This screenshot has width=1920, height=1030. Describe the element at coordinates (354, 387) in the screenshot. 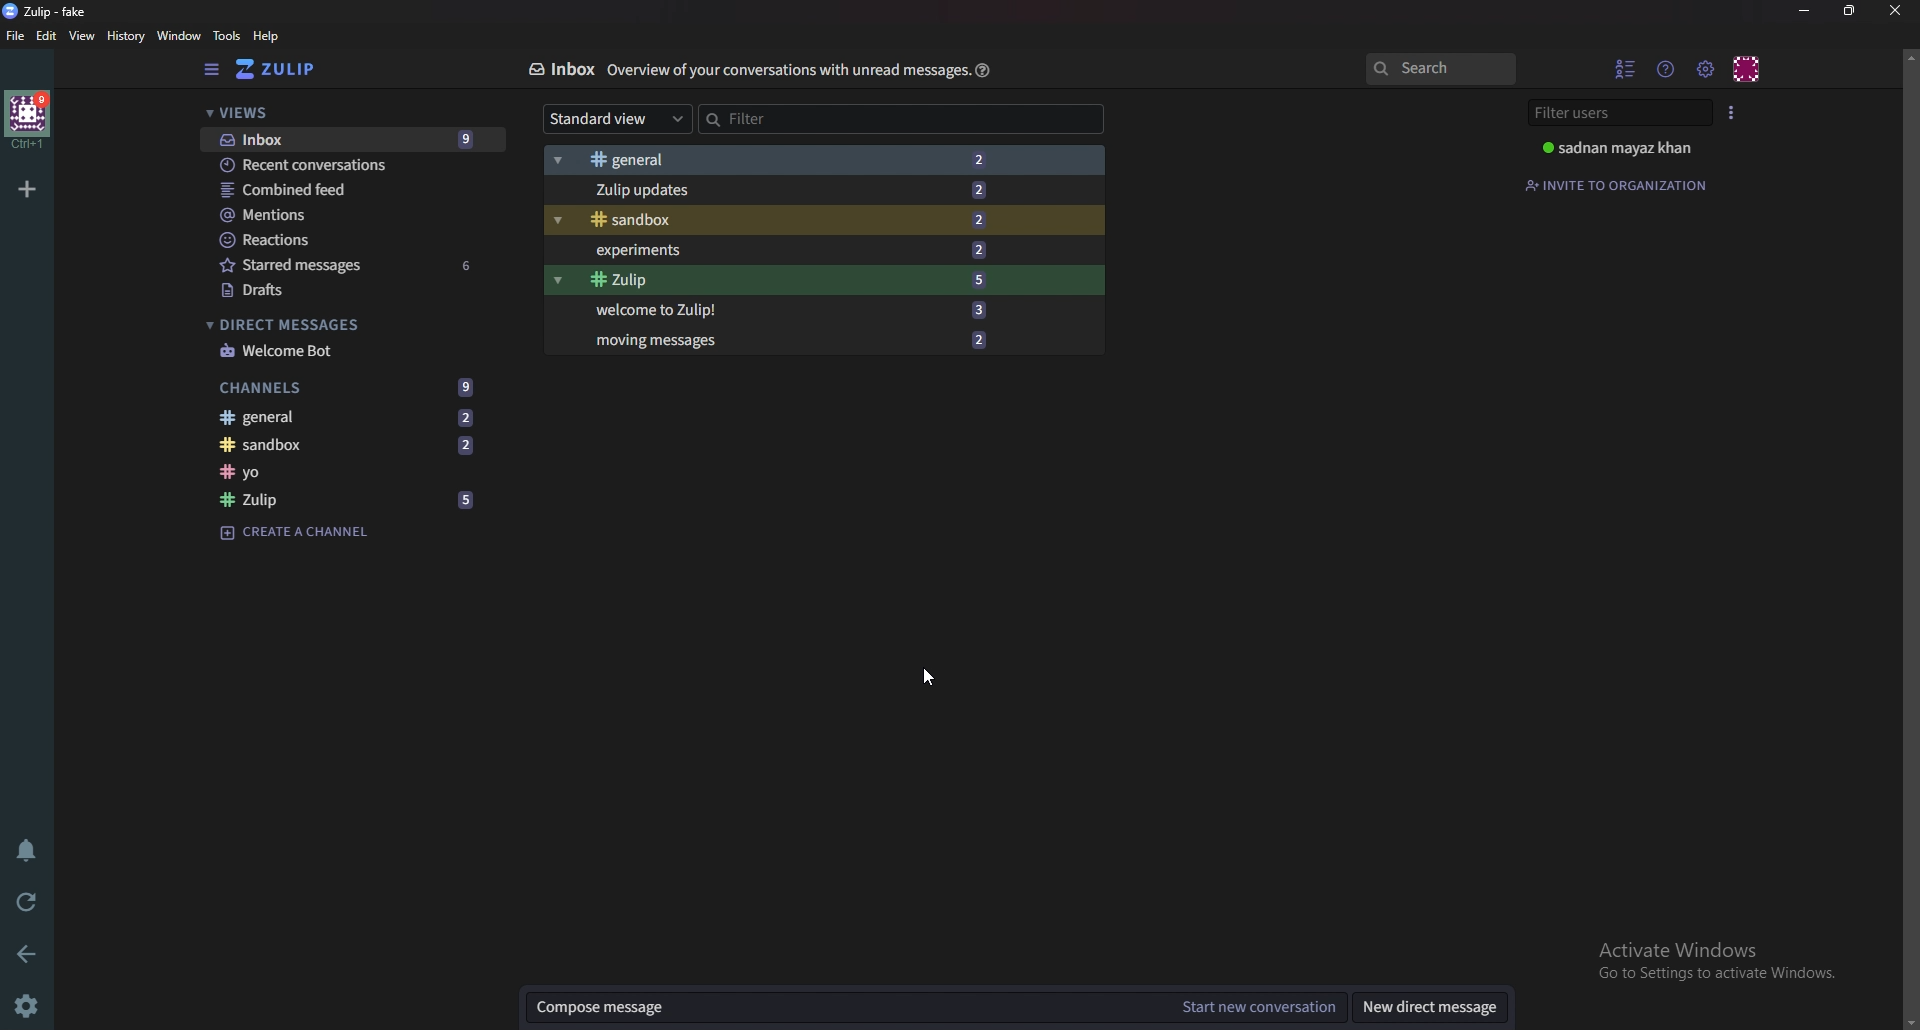

I see `Channels` at that location.